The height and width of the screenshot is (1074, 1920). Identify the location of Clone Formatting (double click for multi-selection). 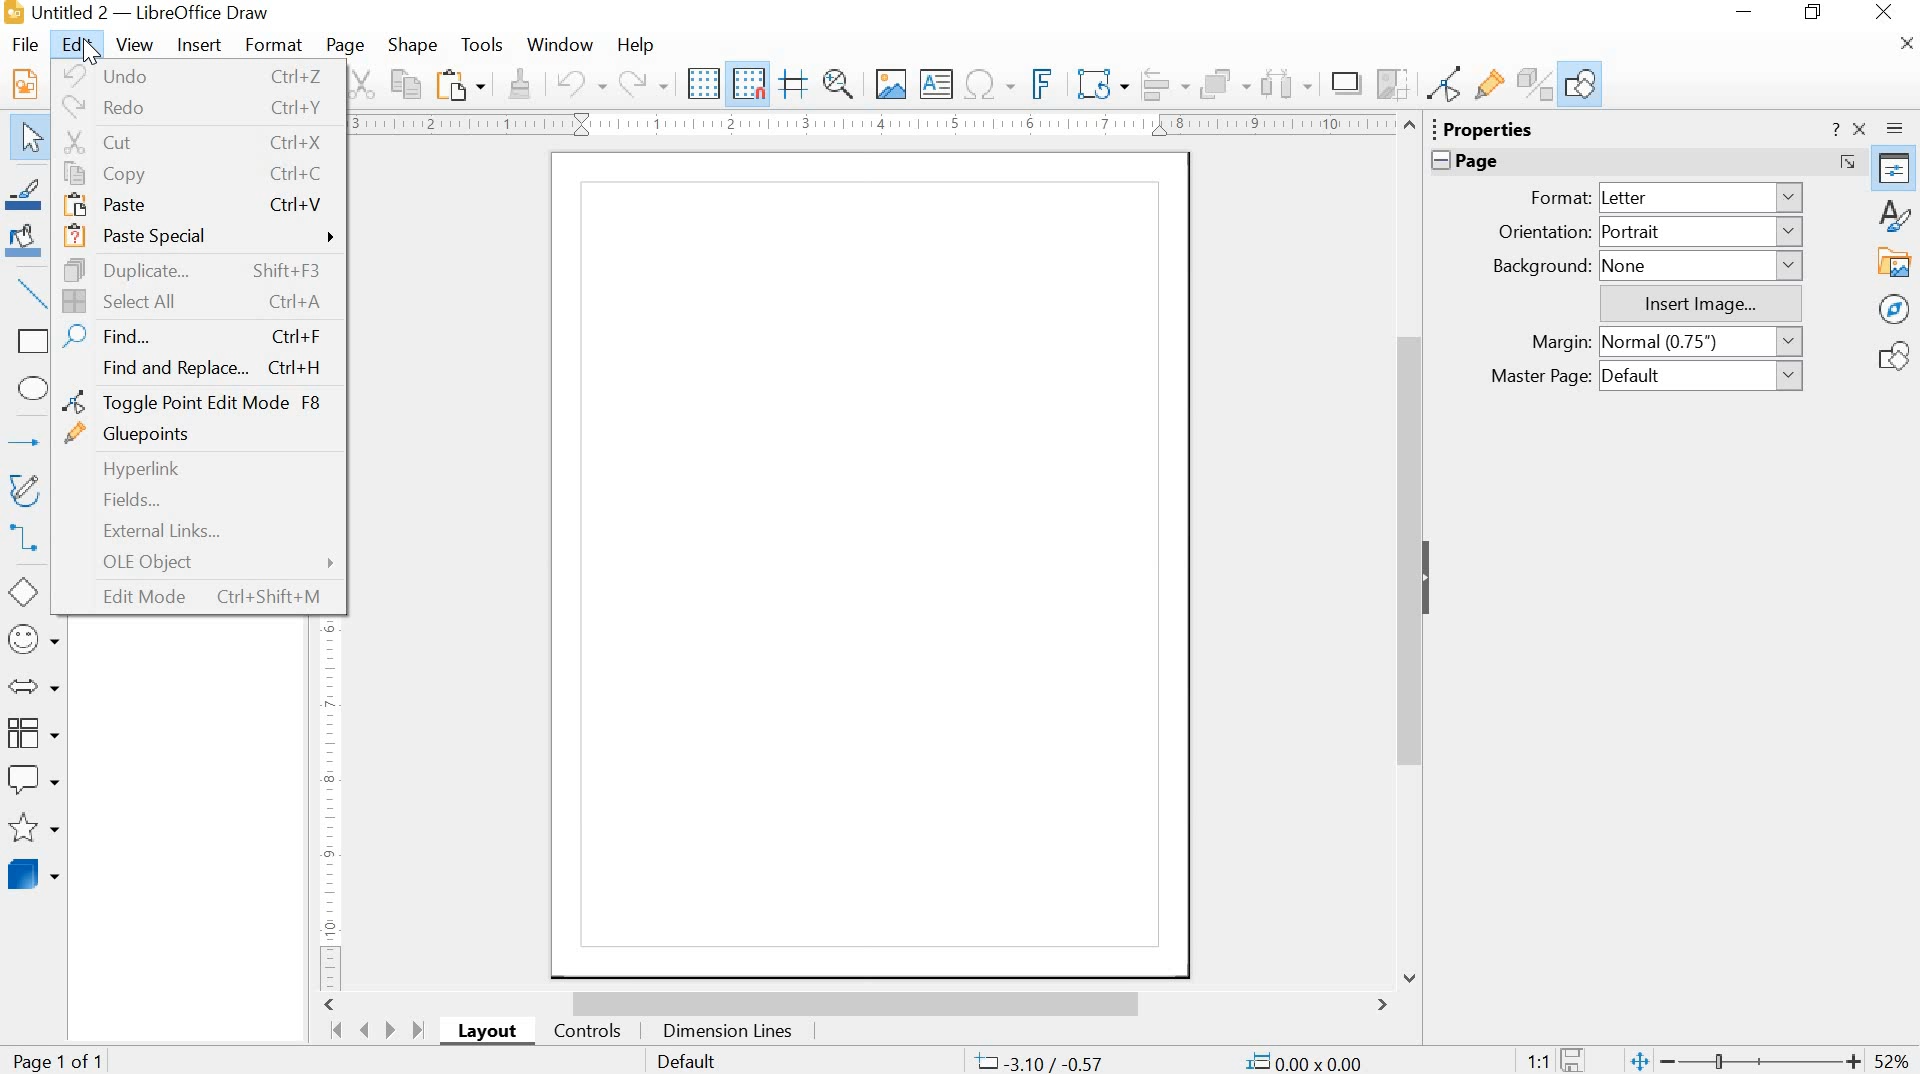
(520, 82).